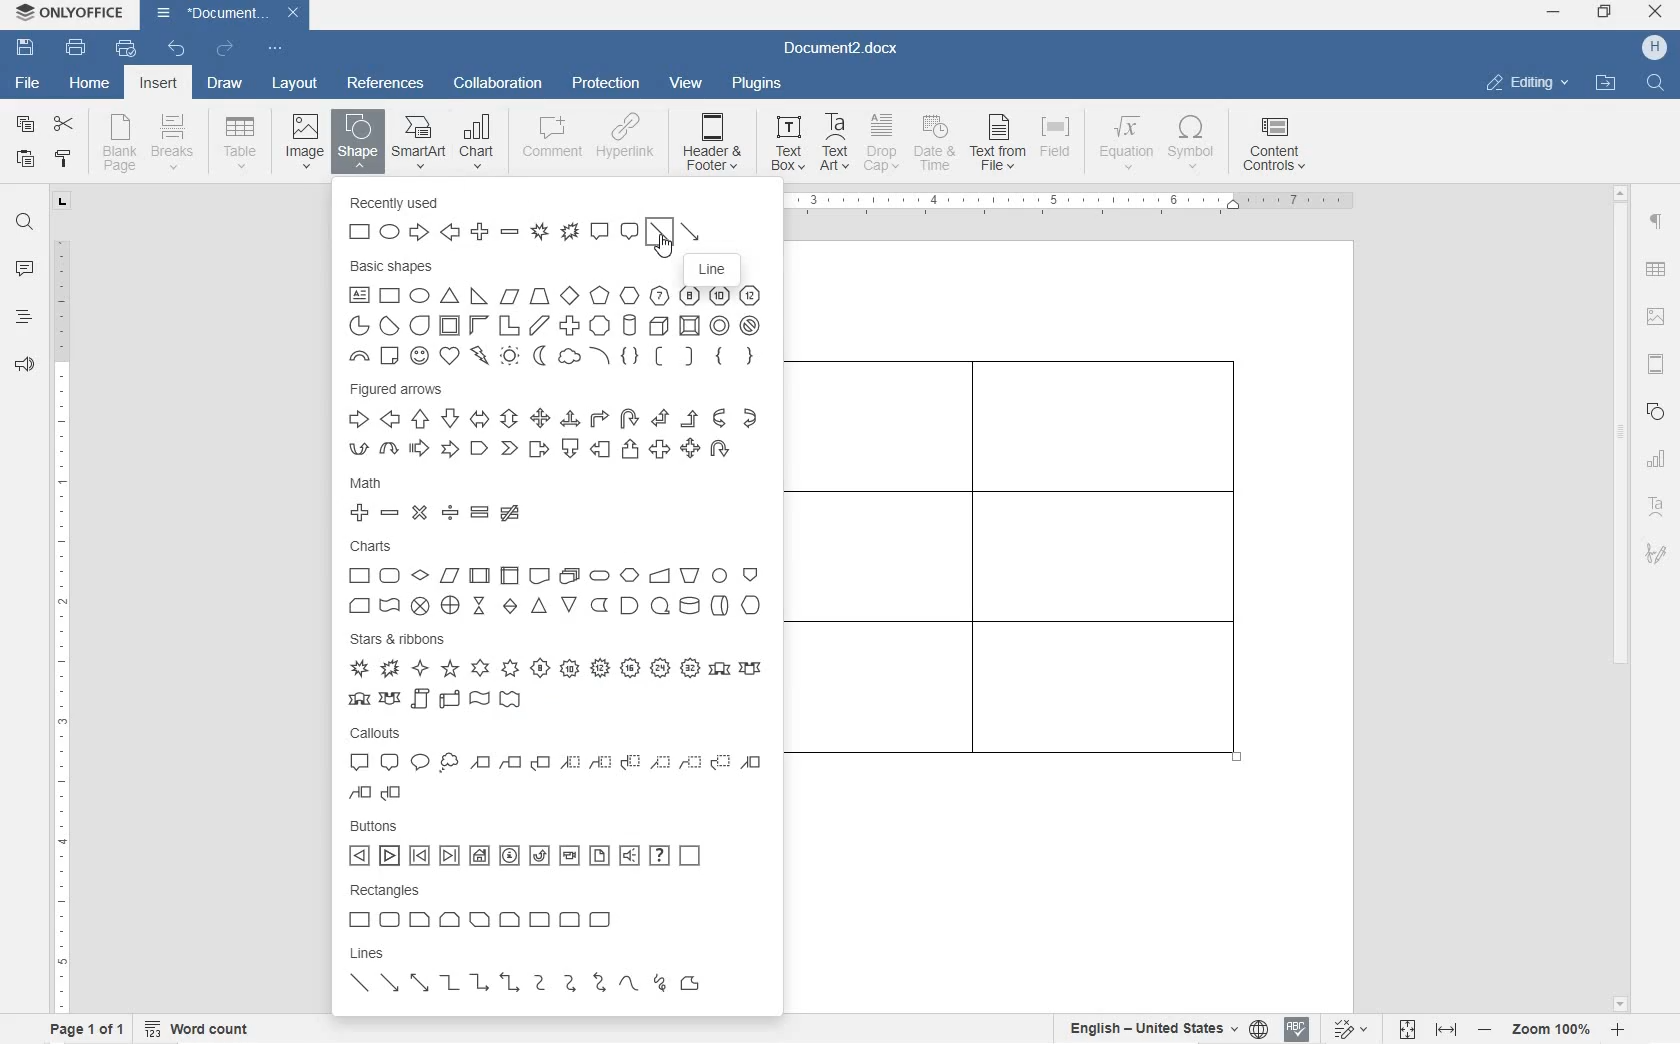 The width and height of the screenshot is (1680, 1044). I want to click on copy style, so click(64, 159).